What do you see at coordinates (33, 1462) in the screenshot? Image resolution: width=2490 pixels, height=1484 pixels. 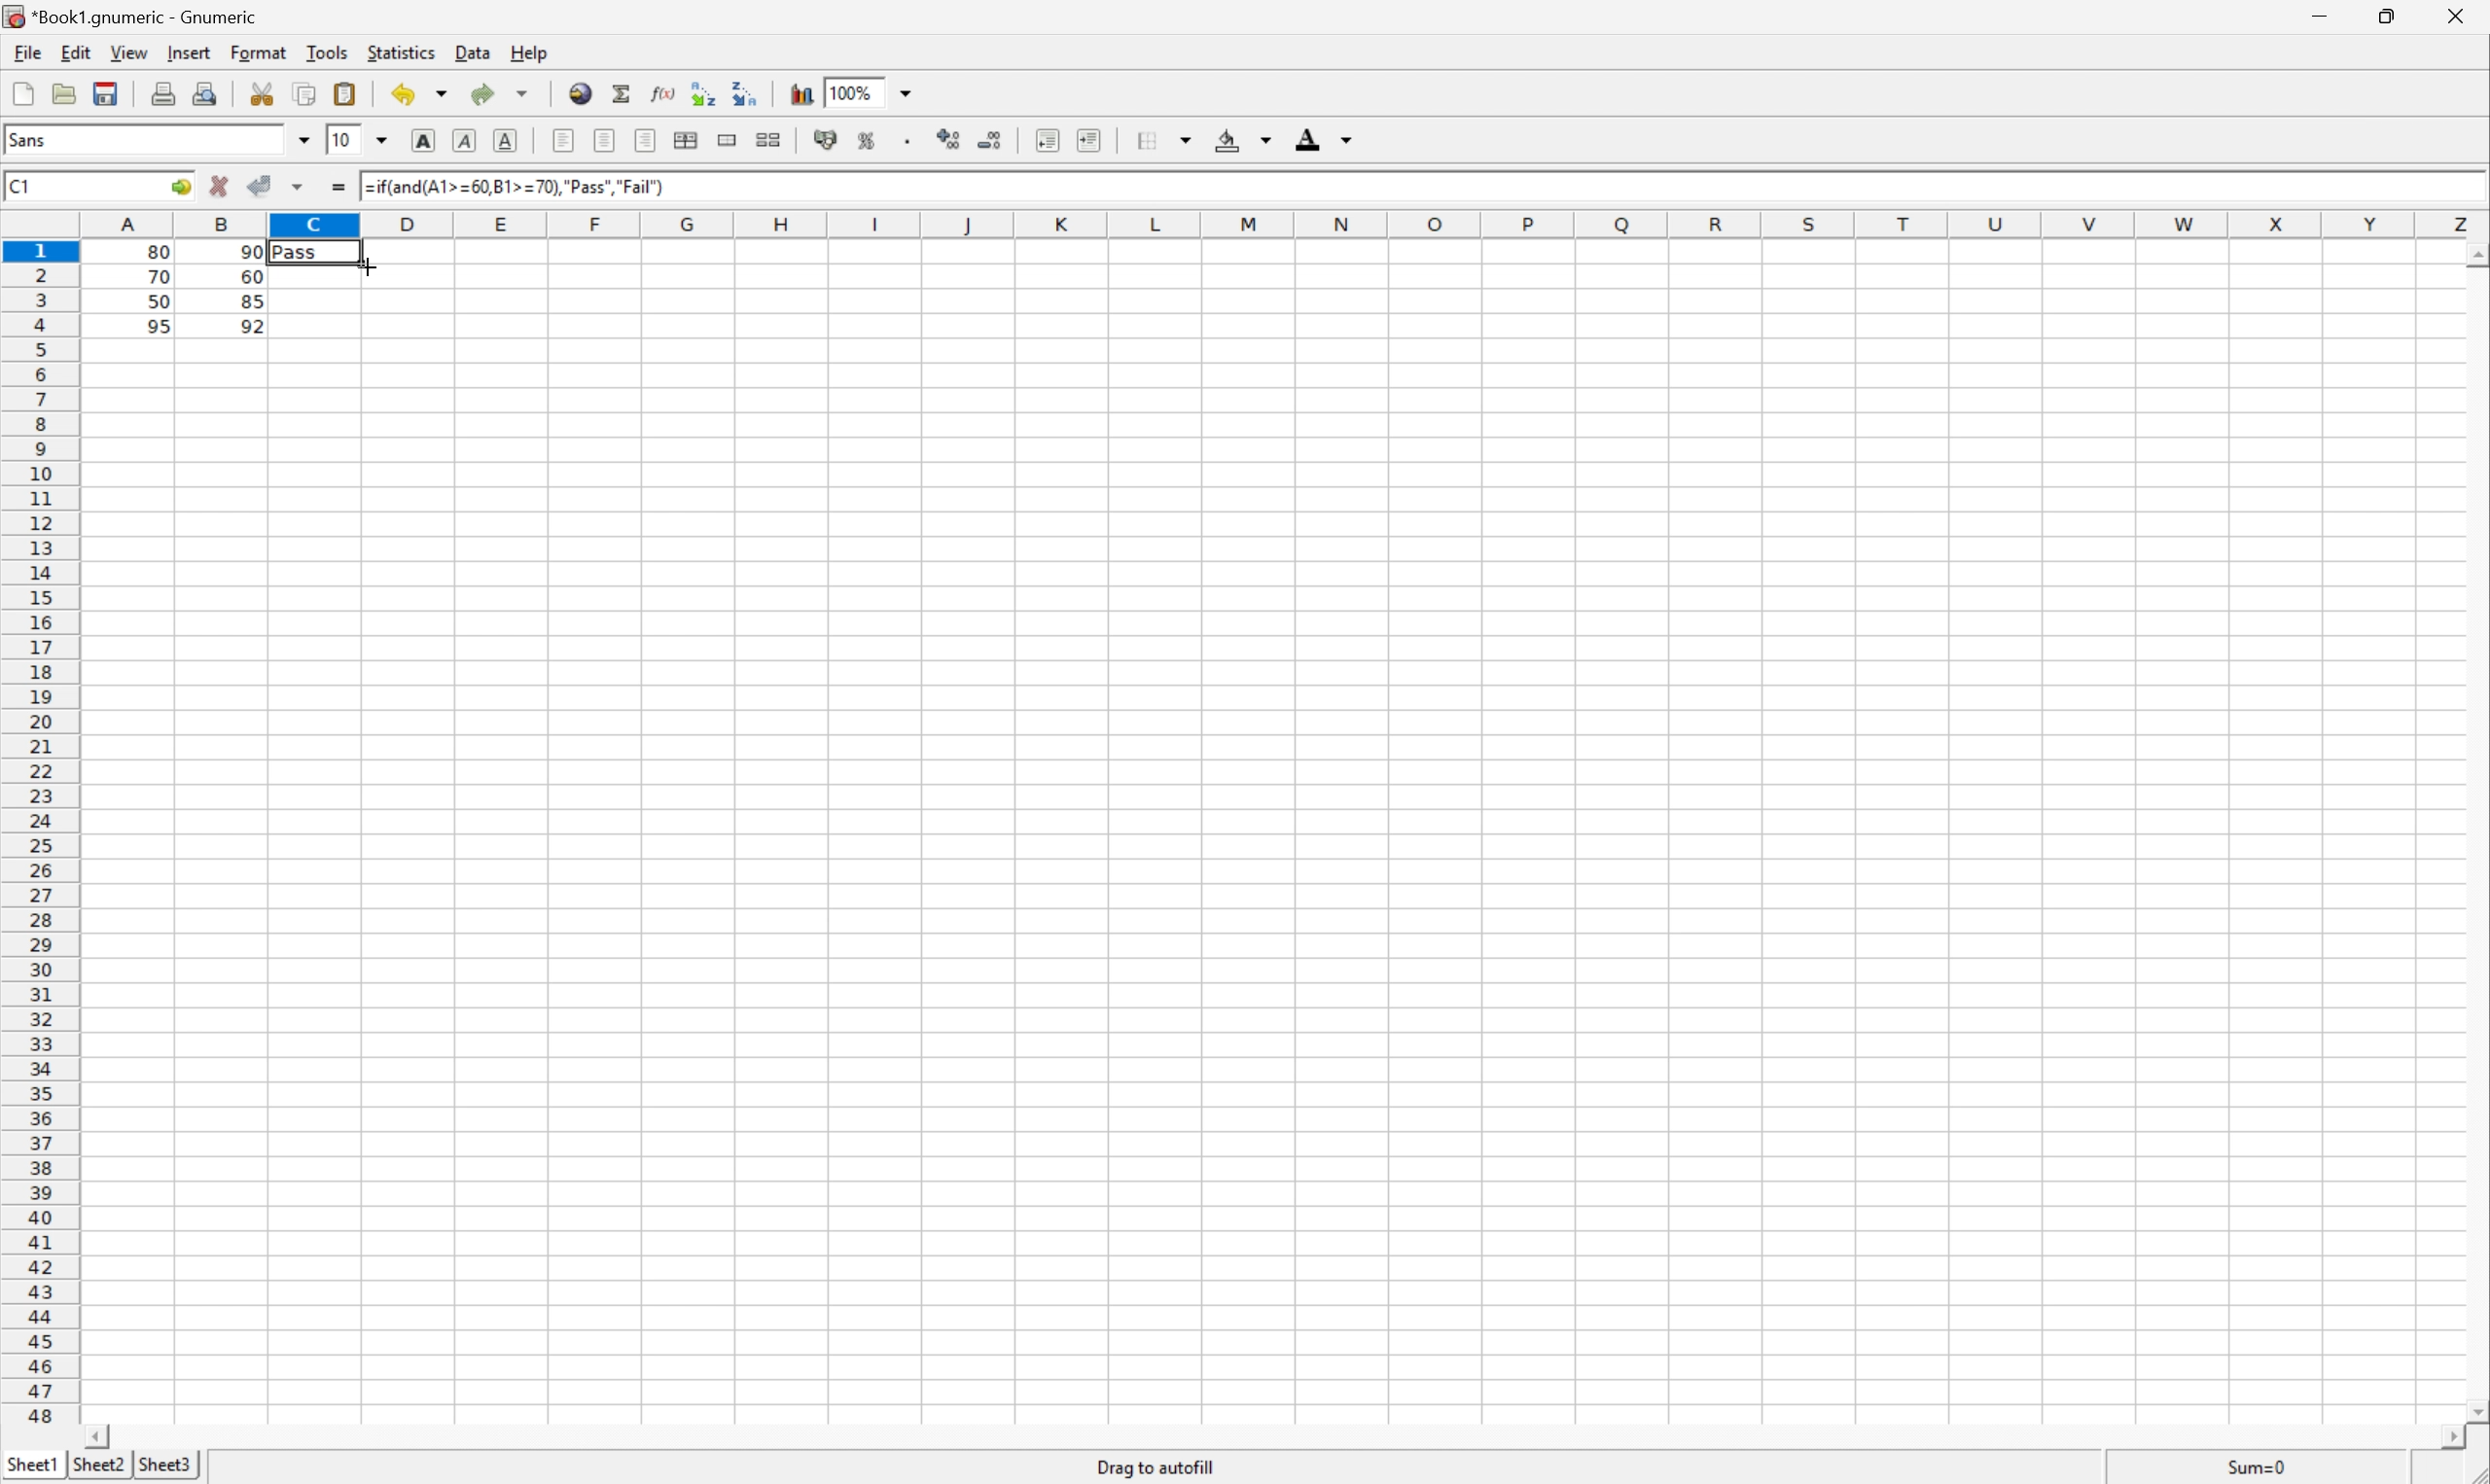 I see `Sheet1` at bounding box center [33, 1462].